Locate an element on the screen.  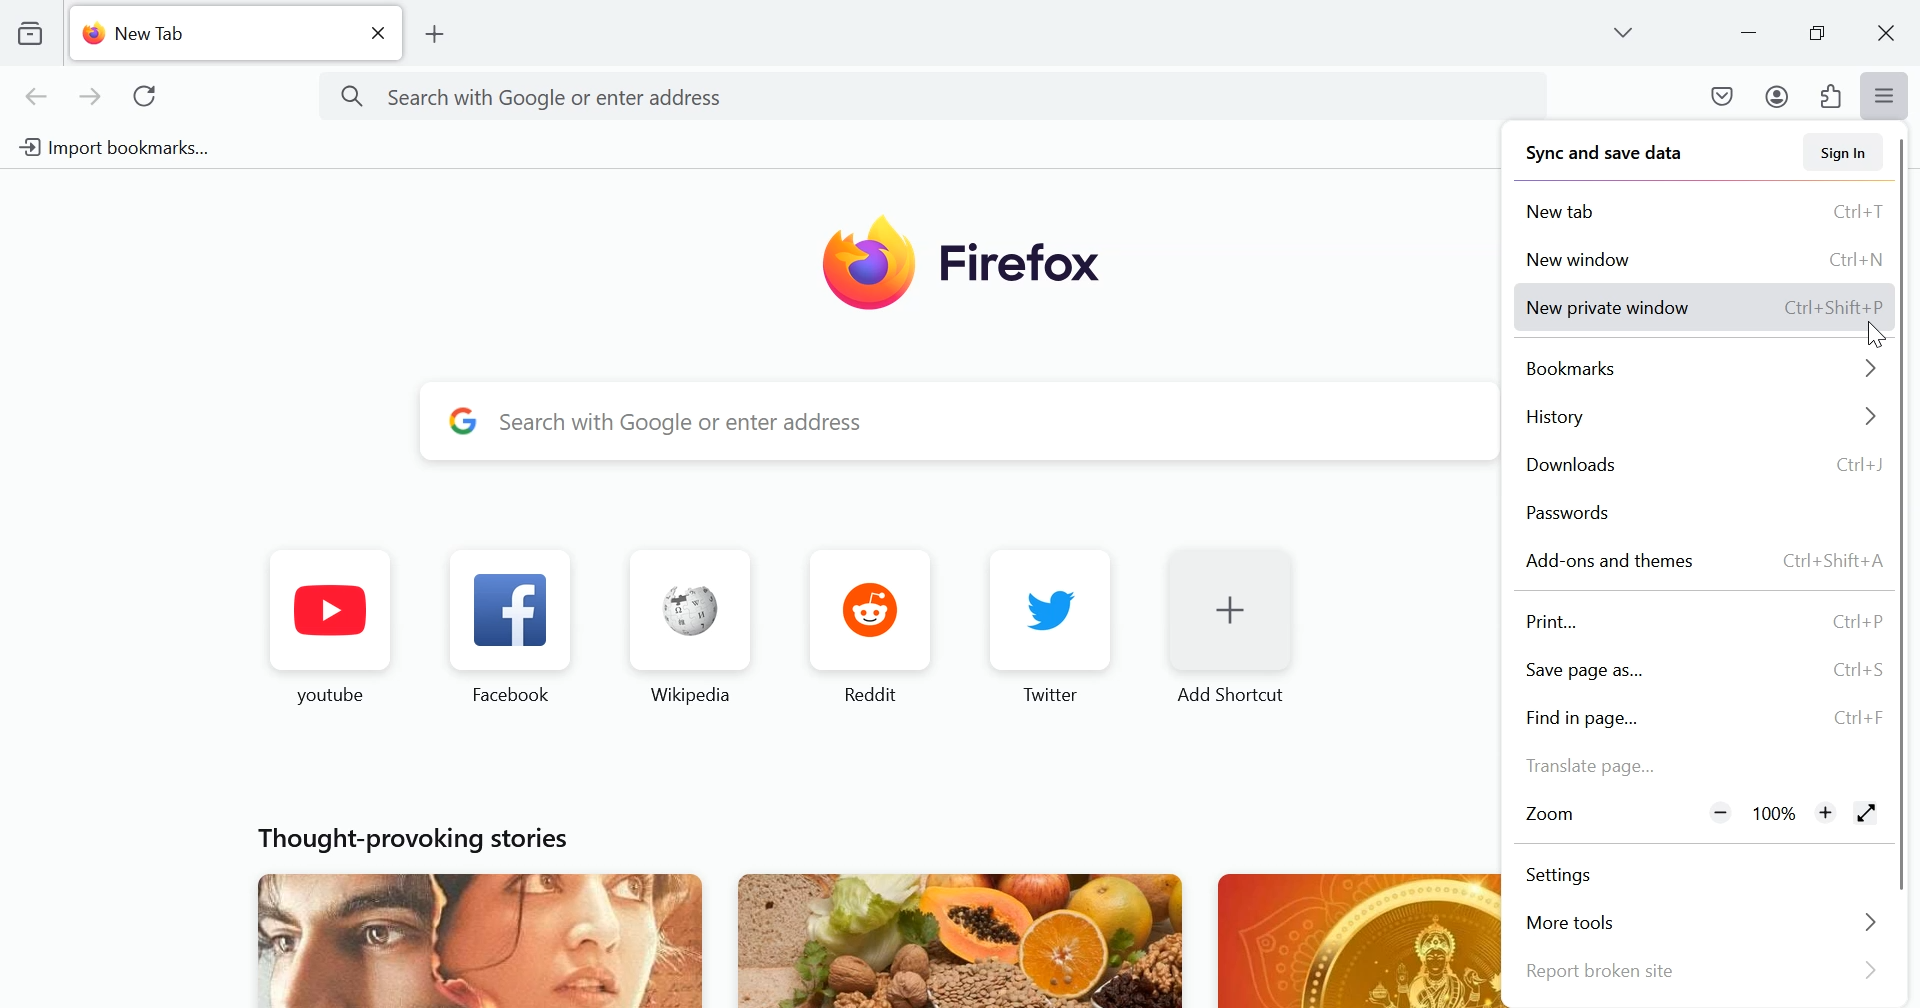
Sync and save data is located at coordinates (1605, 156).